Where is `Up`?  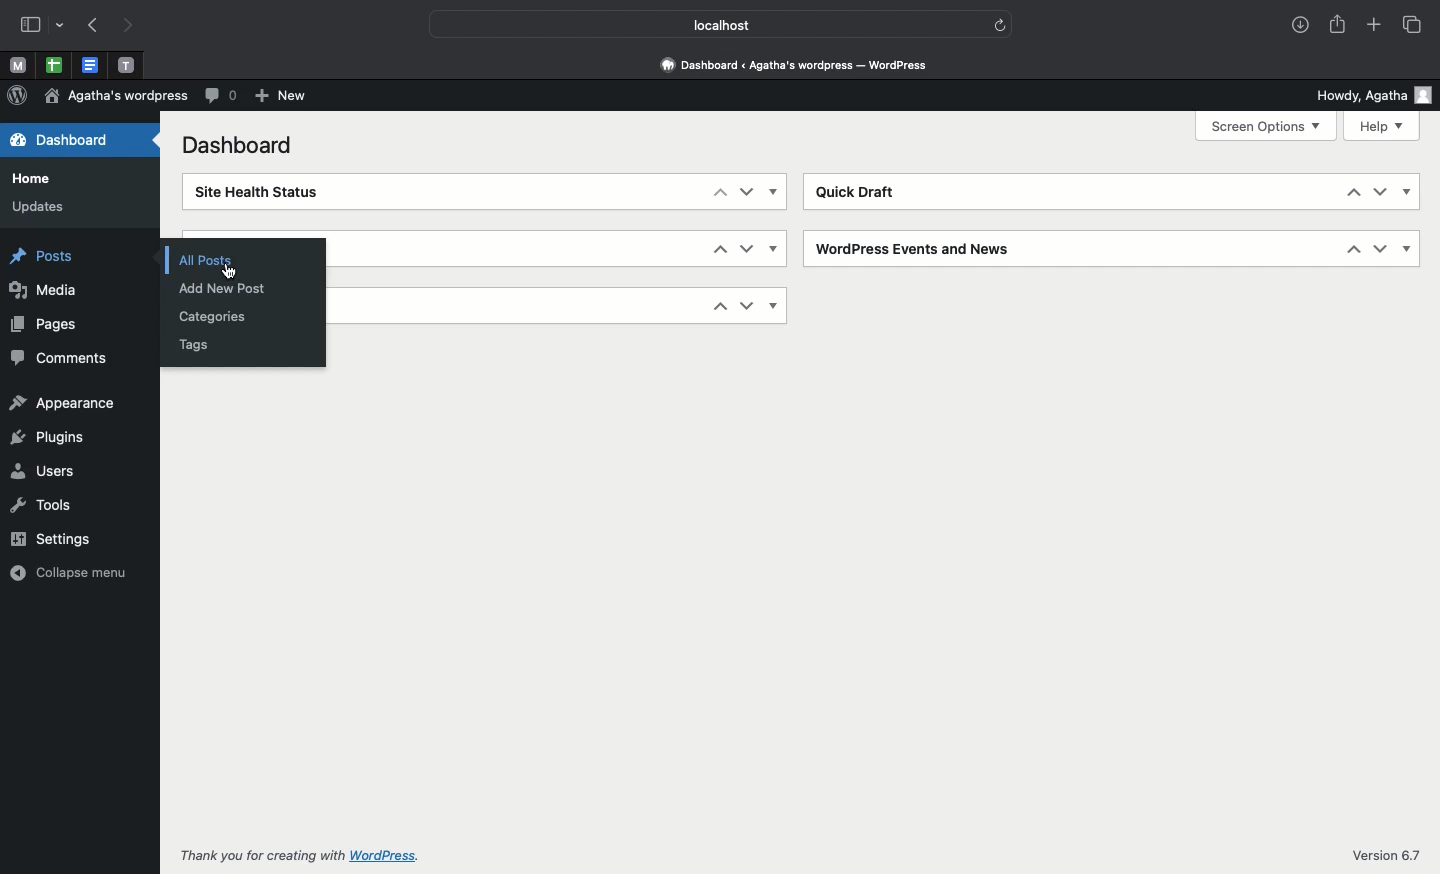
Up is located at coordinates (712, 249).